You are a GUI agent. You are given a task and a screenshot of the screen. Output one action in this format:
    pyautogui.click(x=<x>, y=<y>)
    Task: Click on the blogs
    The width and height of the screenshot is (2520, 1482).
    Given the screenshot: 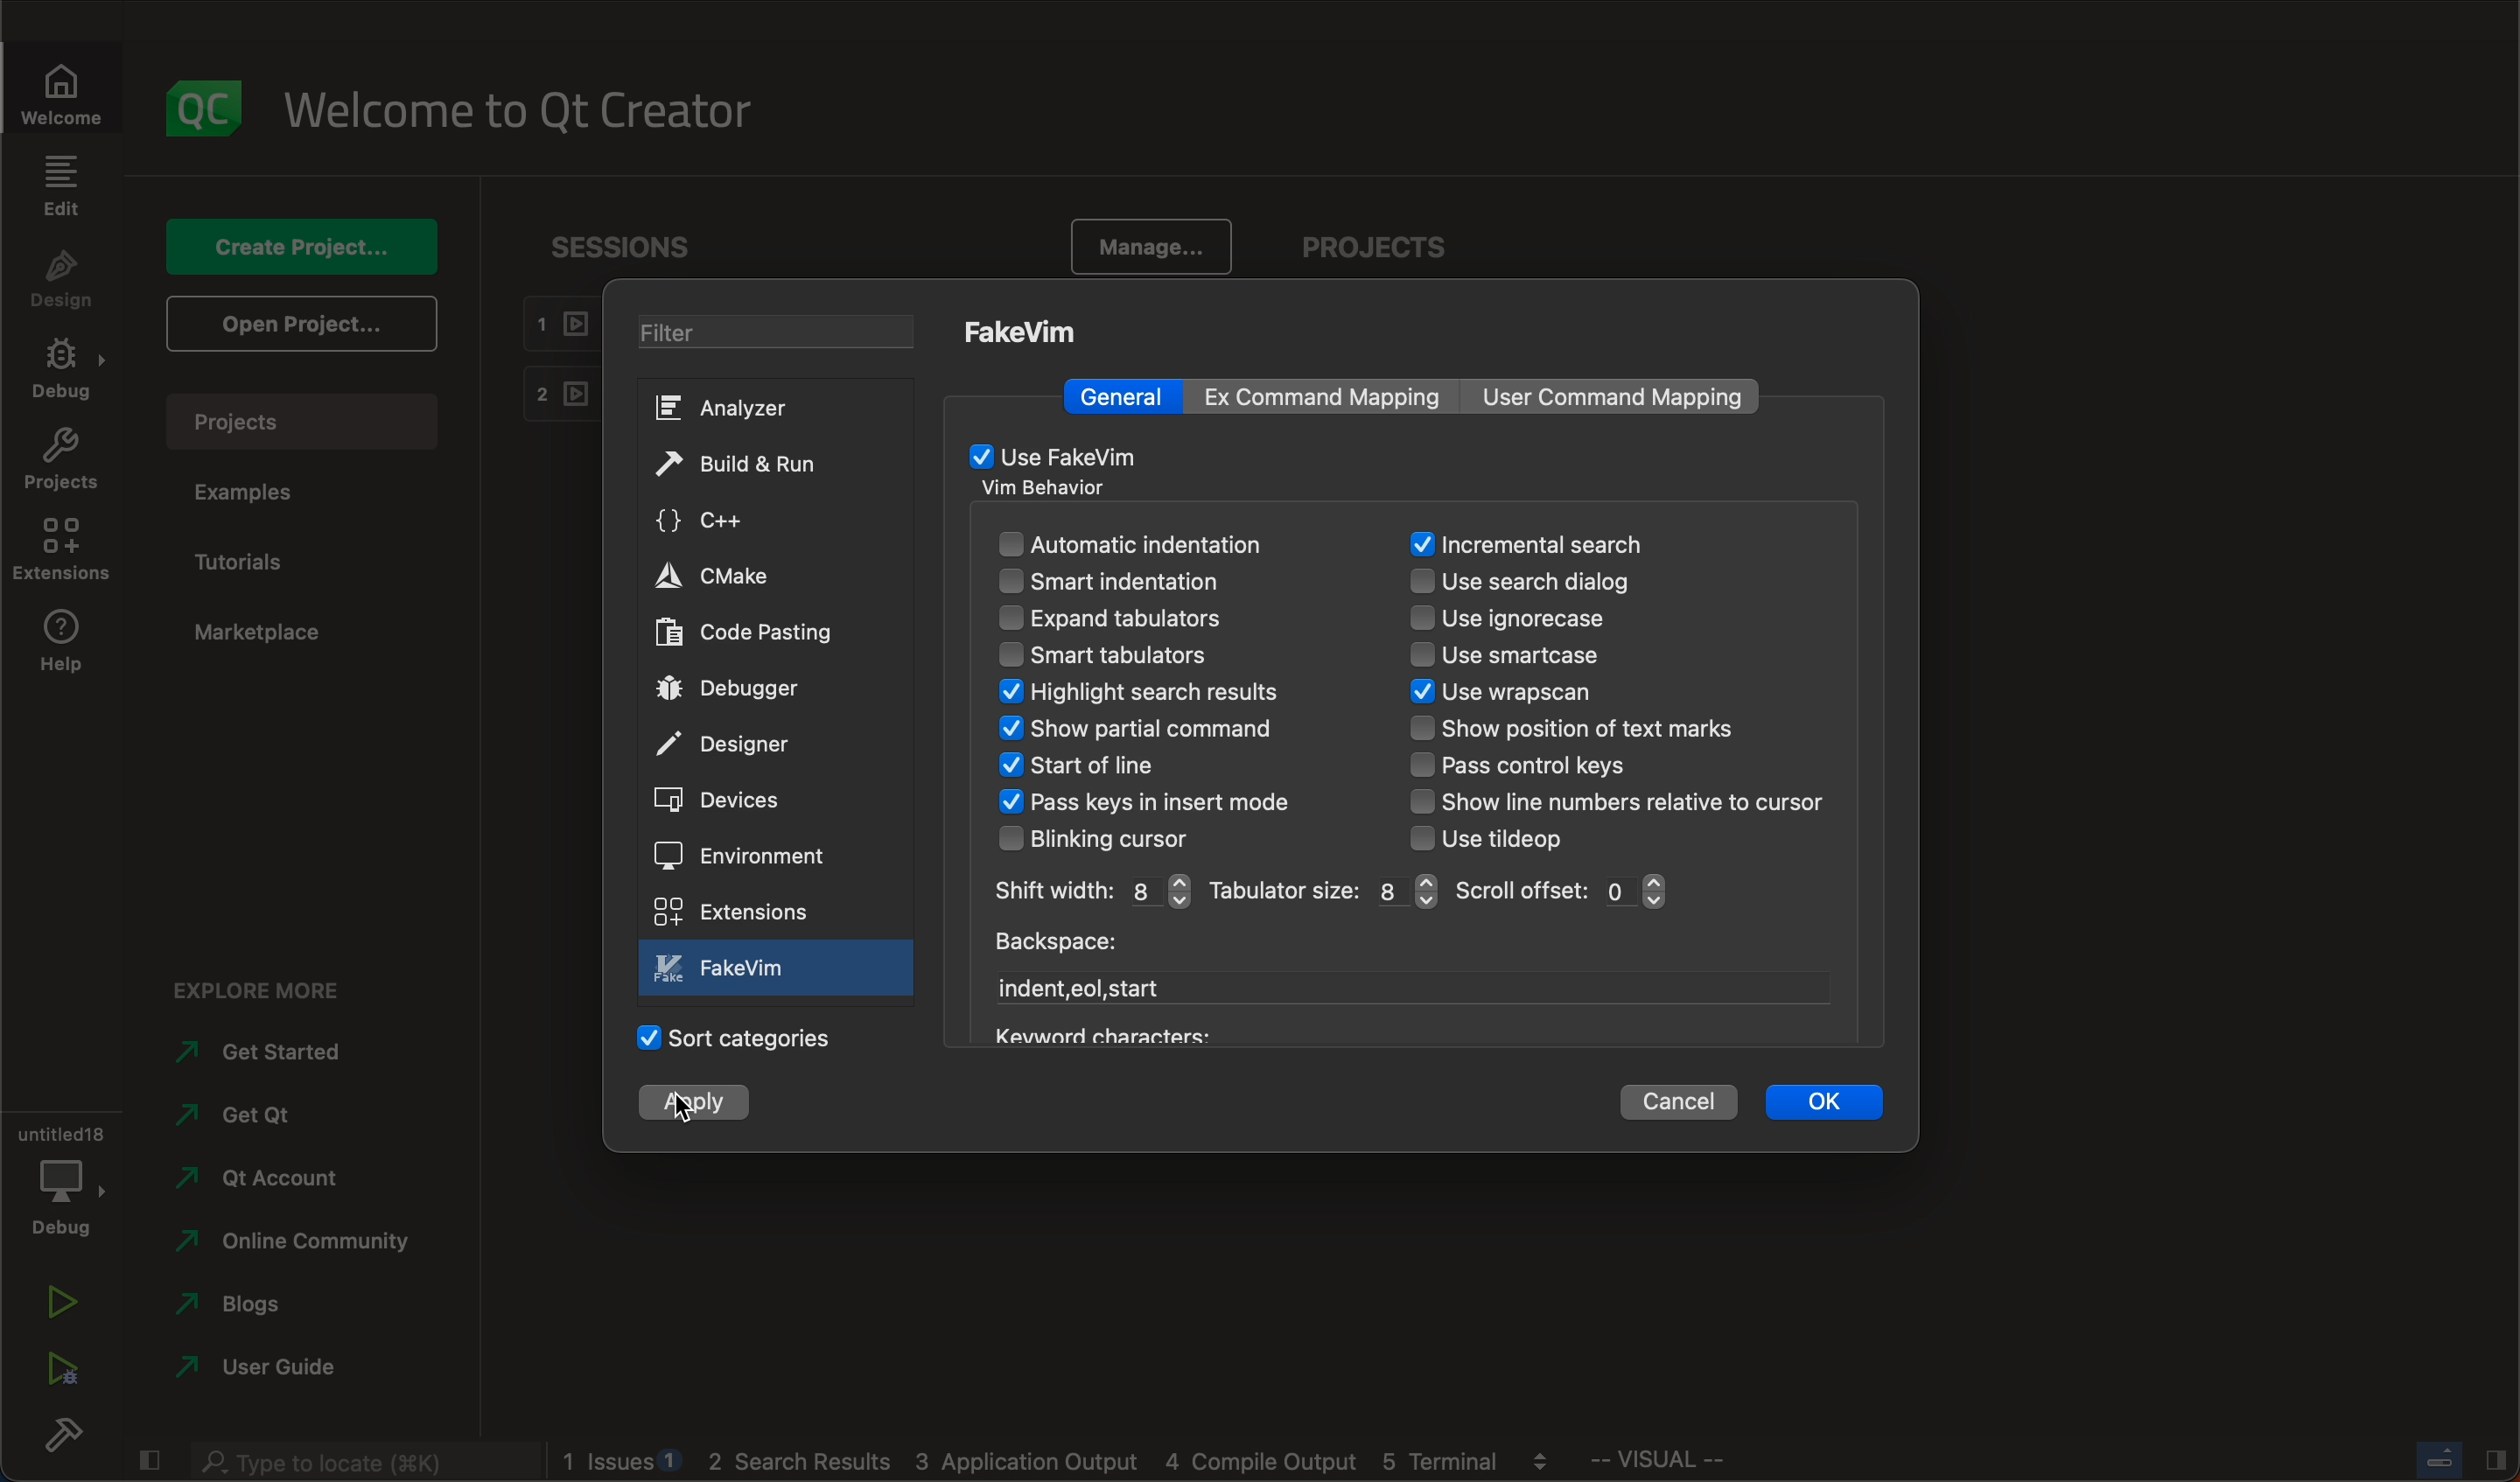 What is the action you would take?
    pyautogui.click(x=279, y=1308)
    